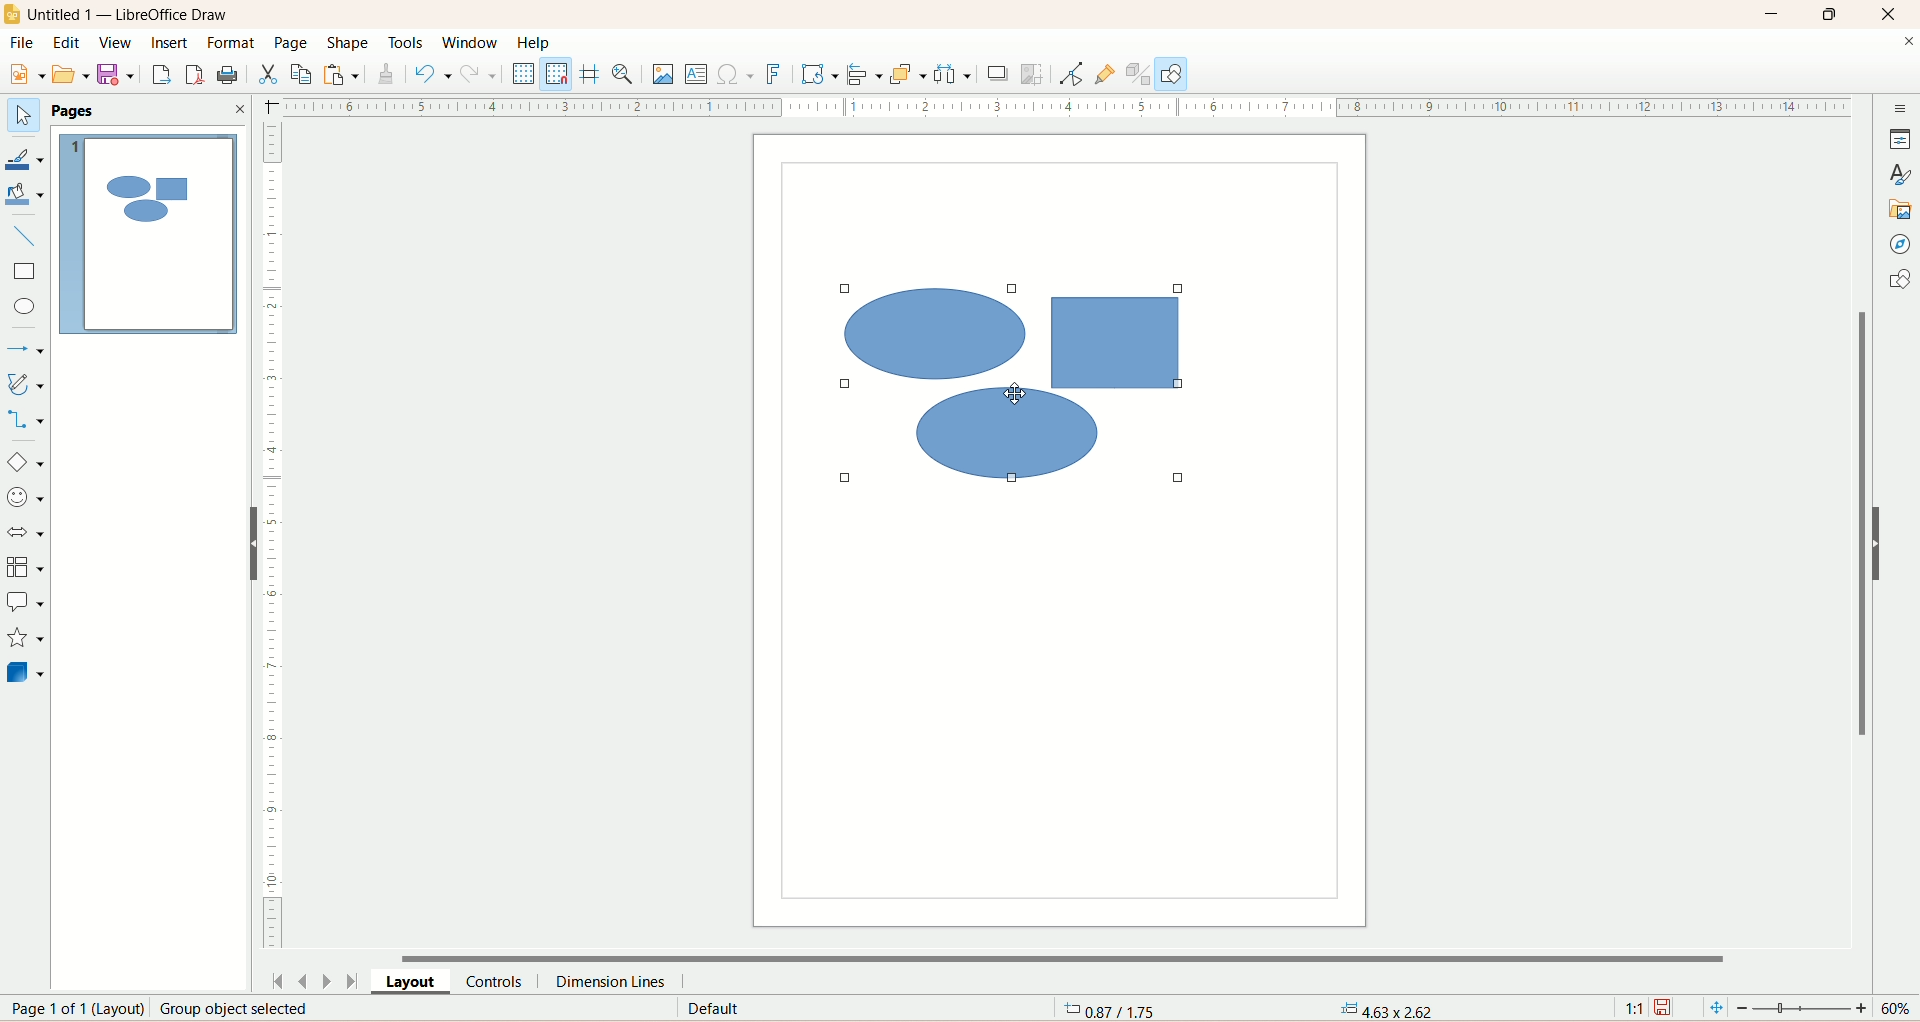 Image resolution: width=1920 pixels, height=1022 pixels. I want to click on snap to grid, so click(559, 75).